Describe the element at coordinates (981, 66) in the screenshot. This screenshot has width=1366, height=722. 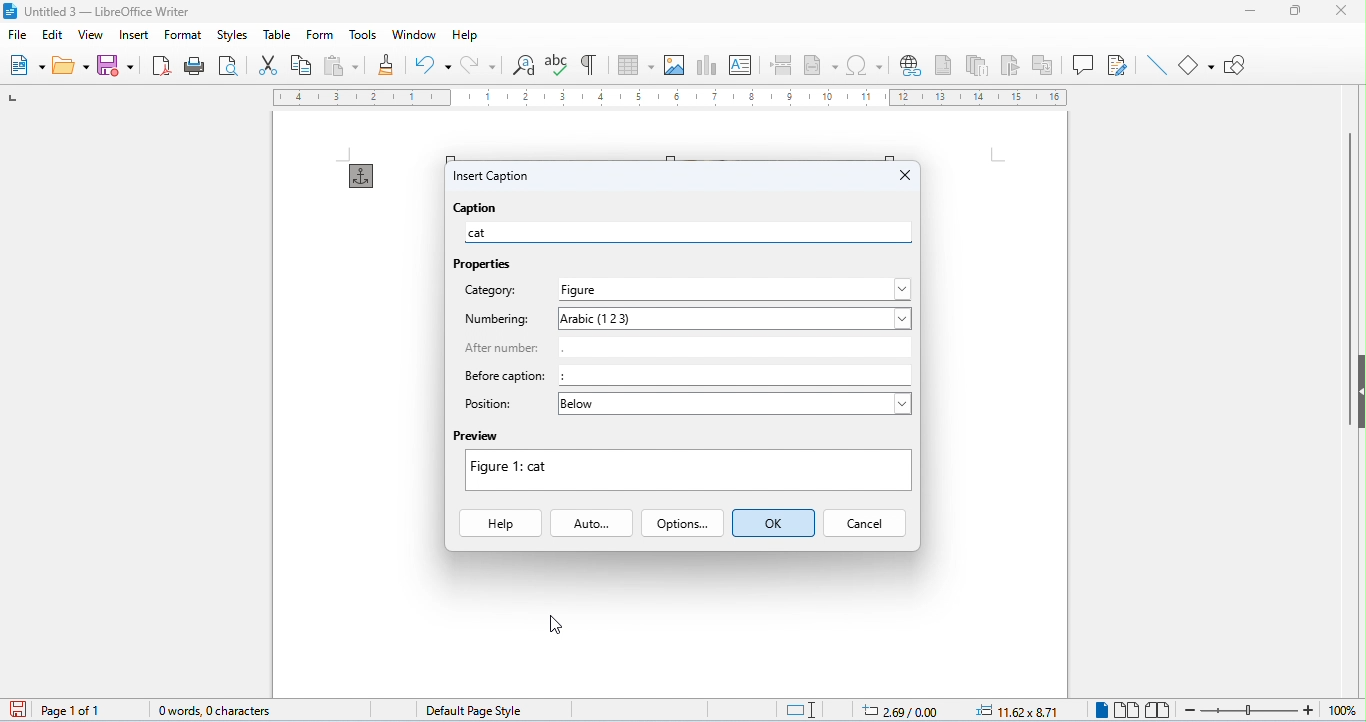
I see `insert endnote` at that location.